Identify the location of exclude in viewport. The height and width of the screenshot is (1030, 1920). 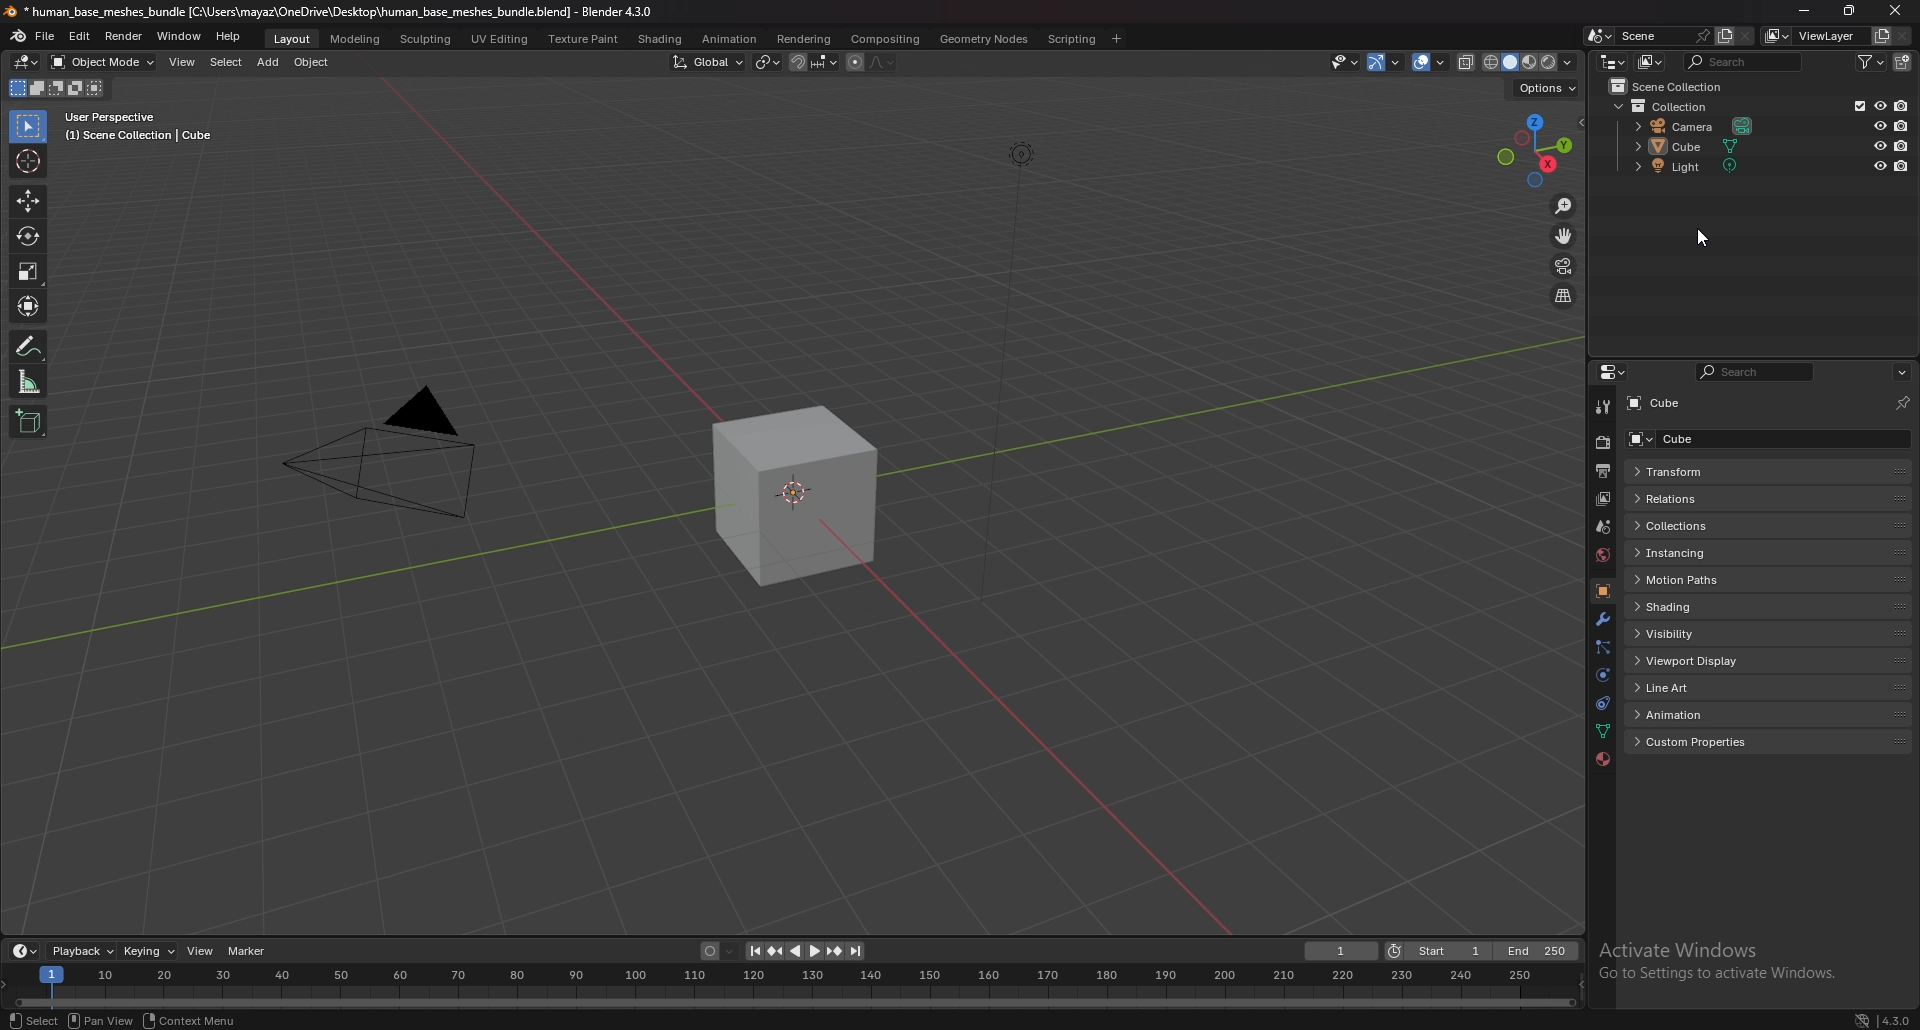
(1857, 105).